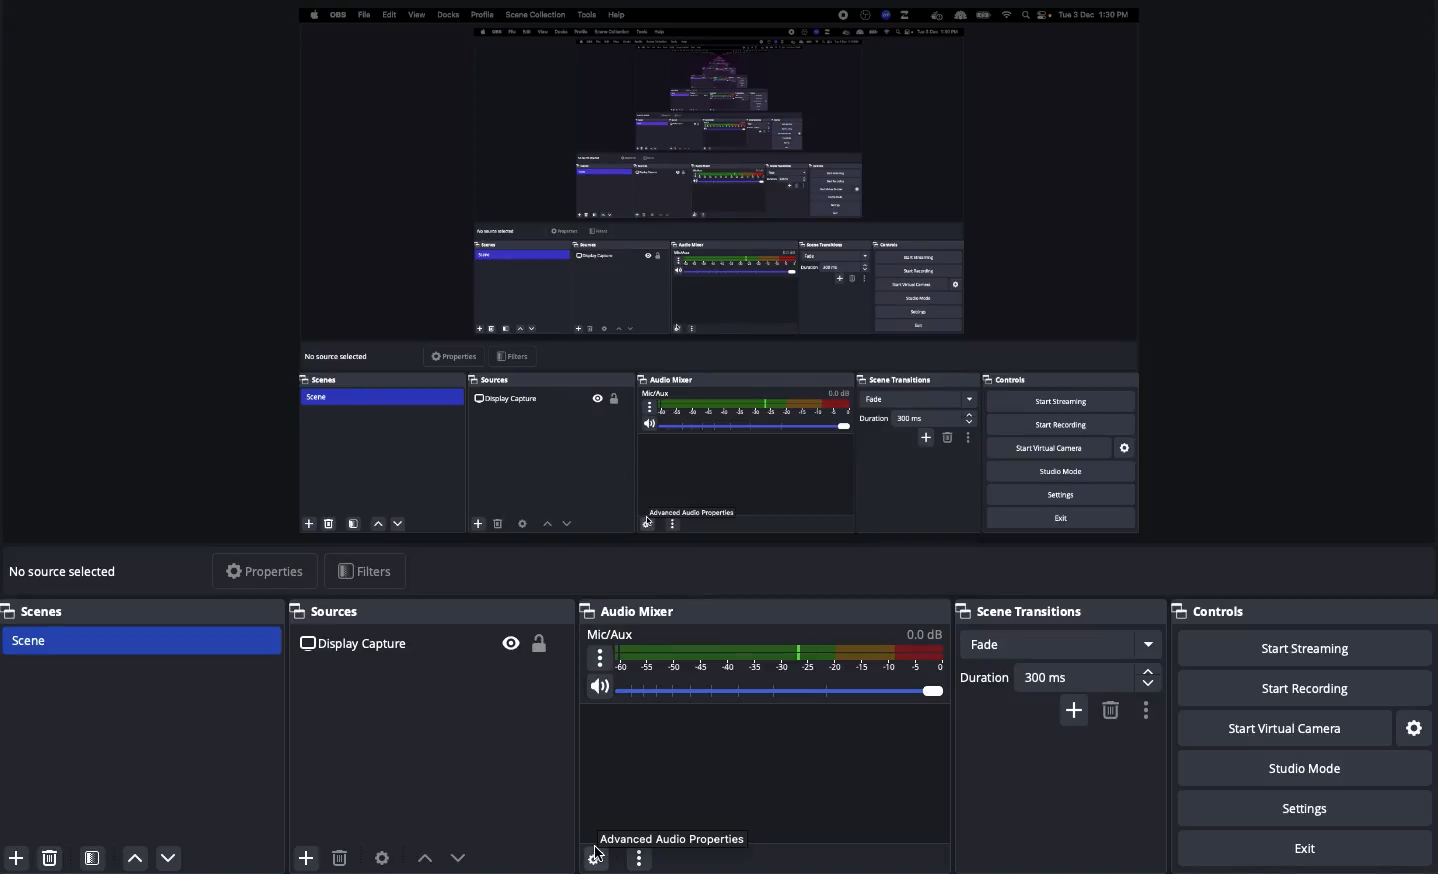  I want to click on Visible, so click(506, 642).